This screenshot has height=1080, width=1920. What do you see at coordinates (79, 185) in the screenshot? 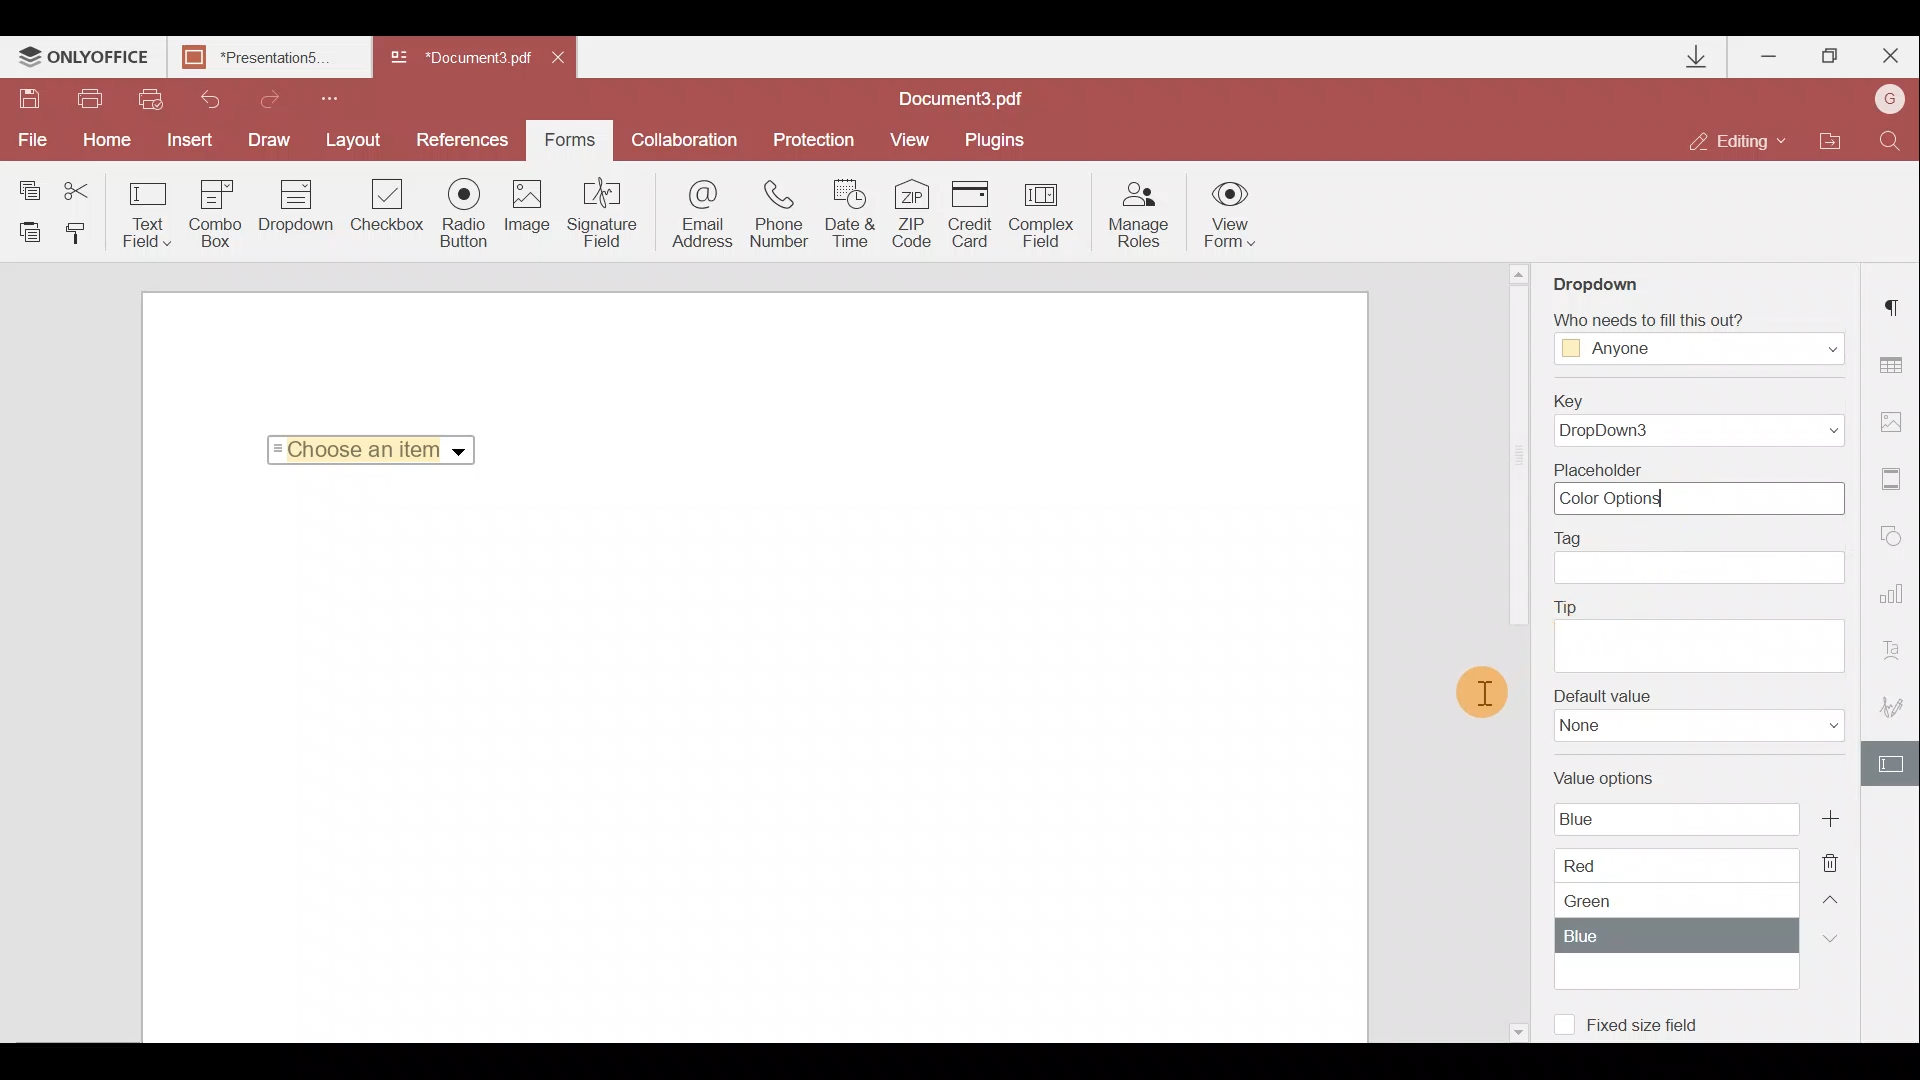
I see `Cut` at bounding box center [79, 185].